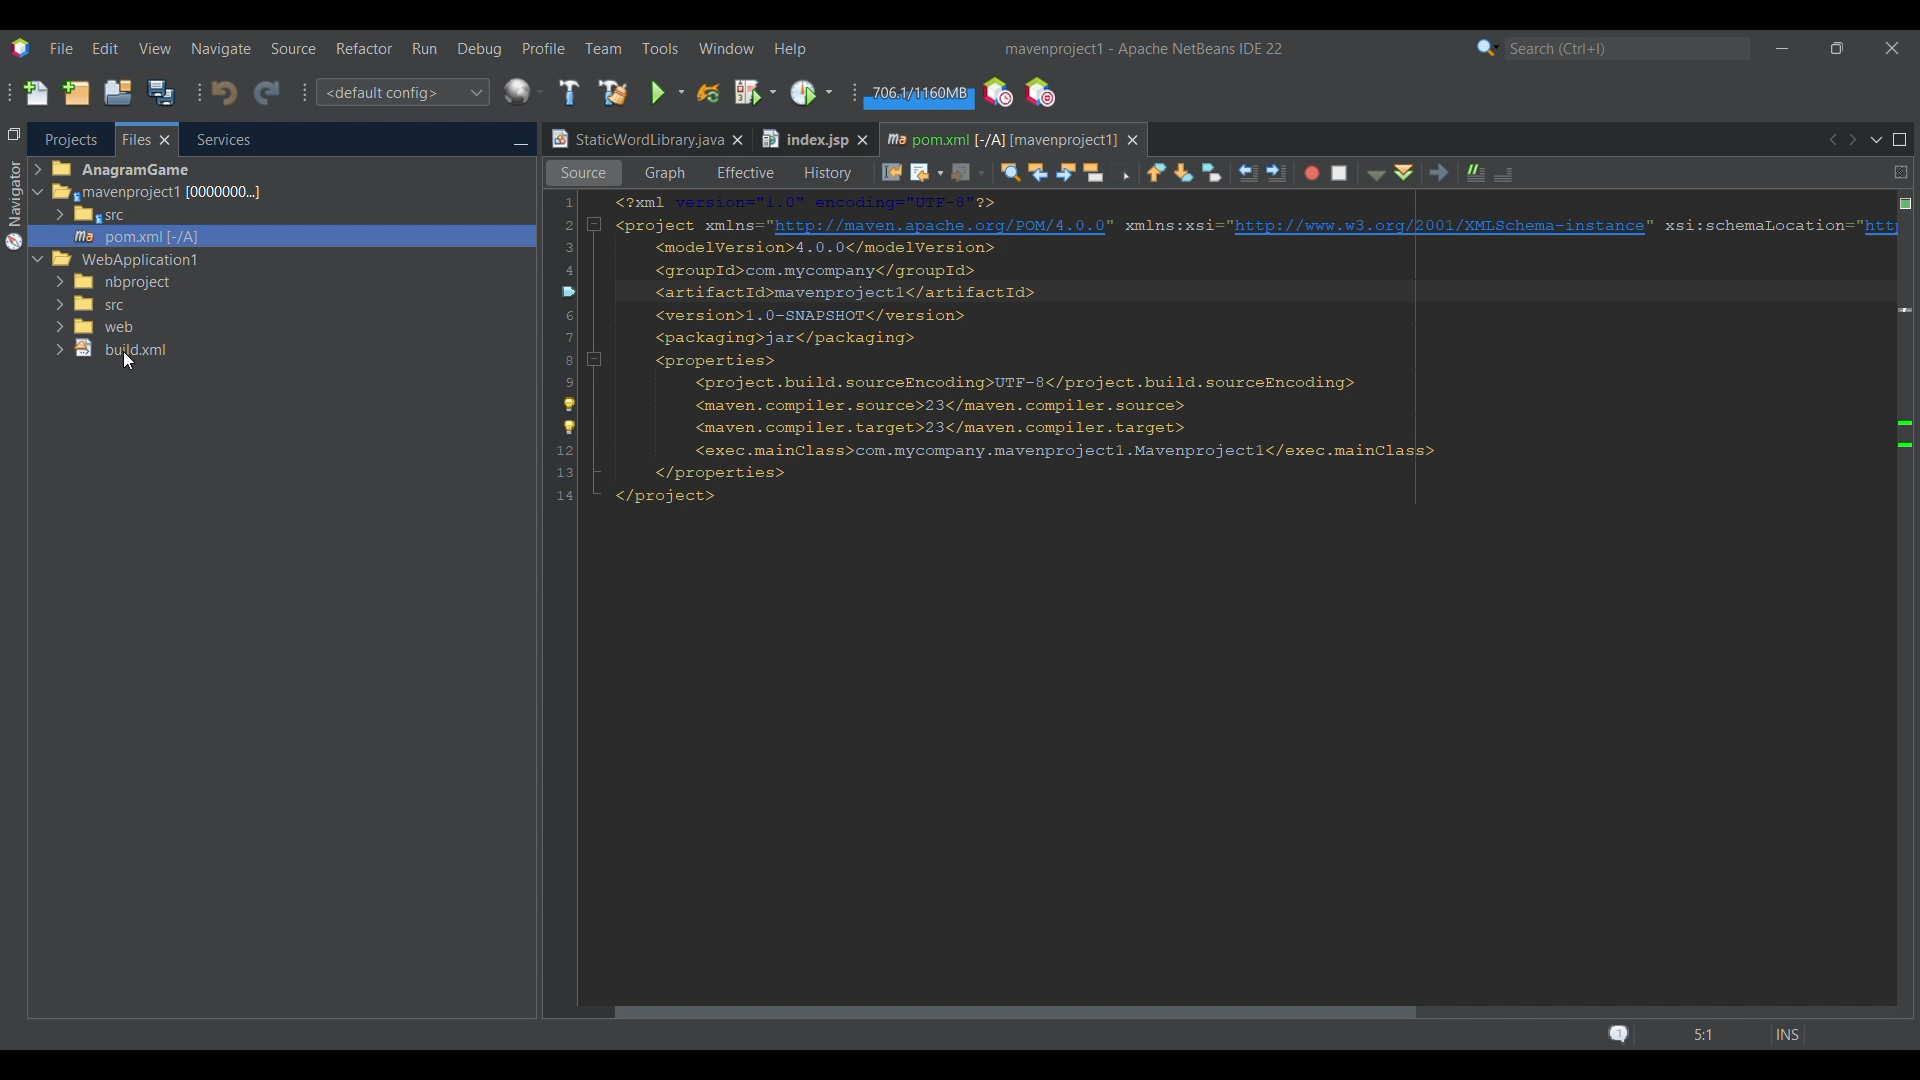  Describe the element at coordinates (922, 172) in the screenshot. I see `Back options` at that location.